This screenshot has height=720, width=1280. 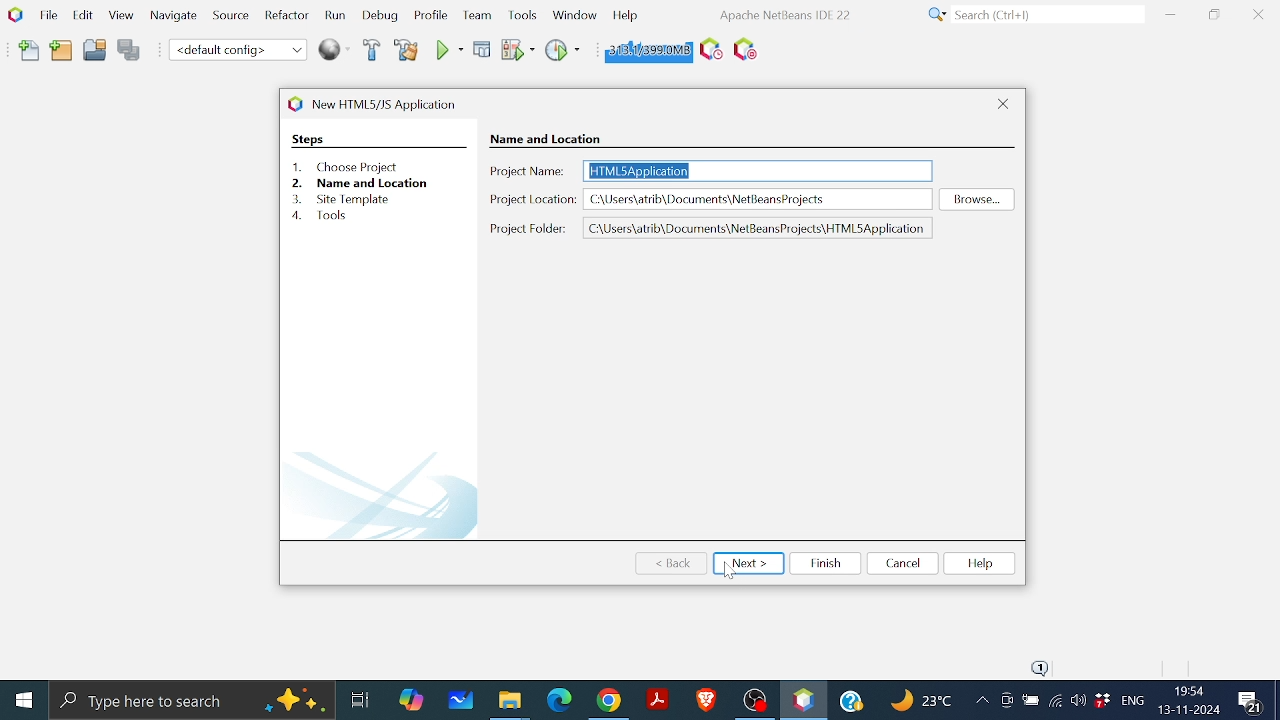 I want to click on Help, so click(x=625, y=14).